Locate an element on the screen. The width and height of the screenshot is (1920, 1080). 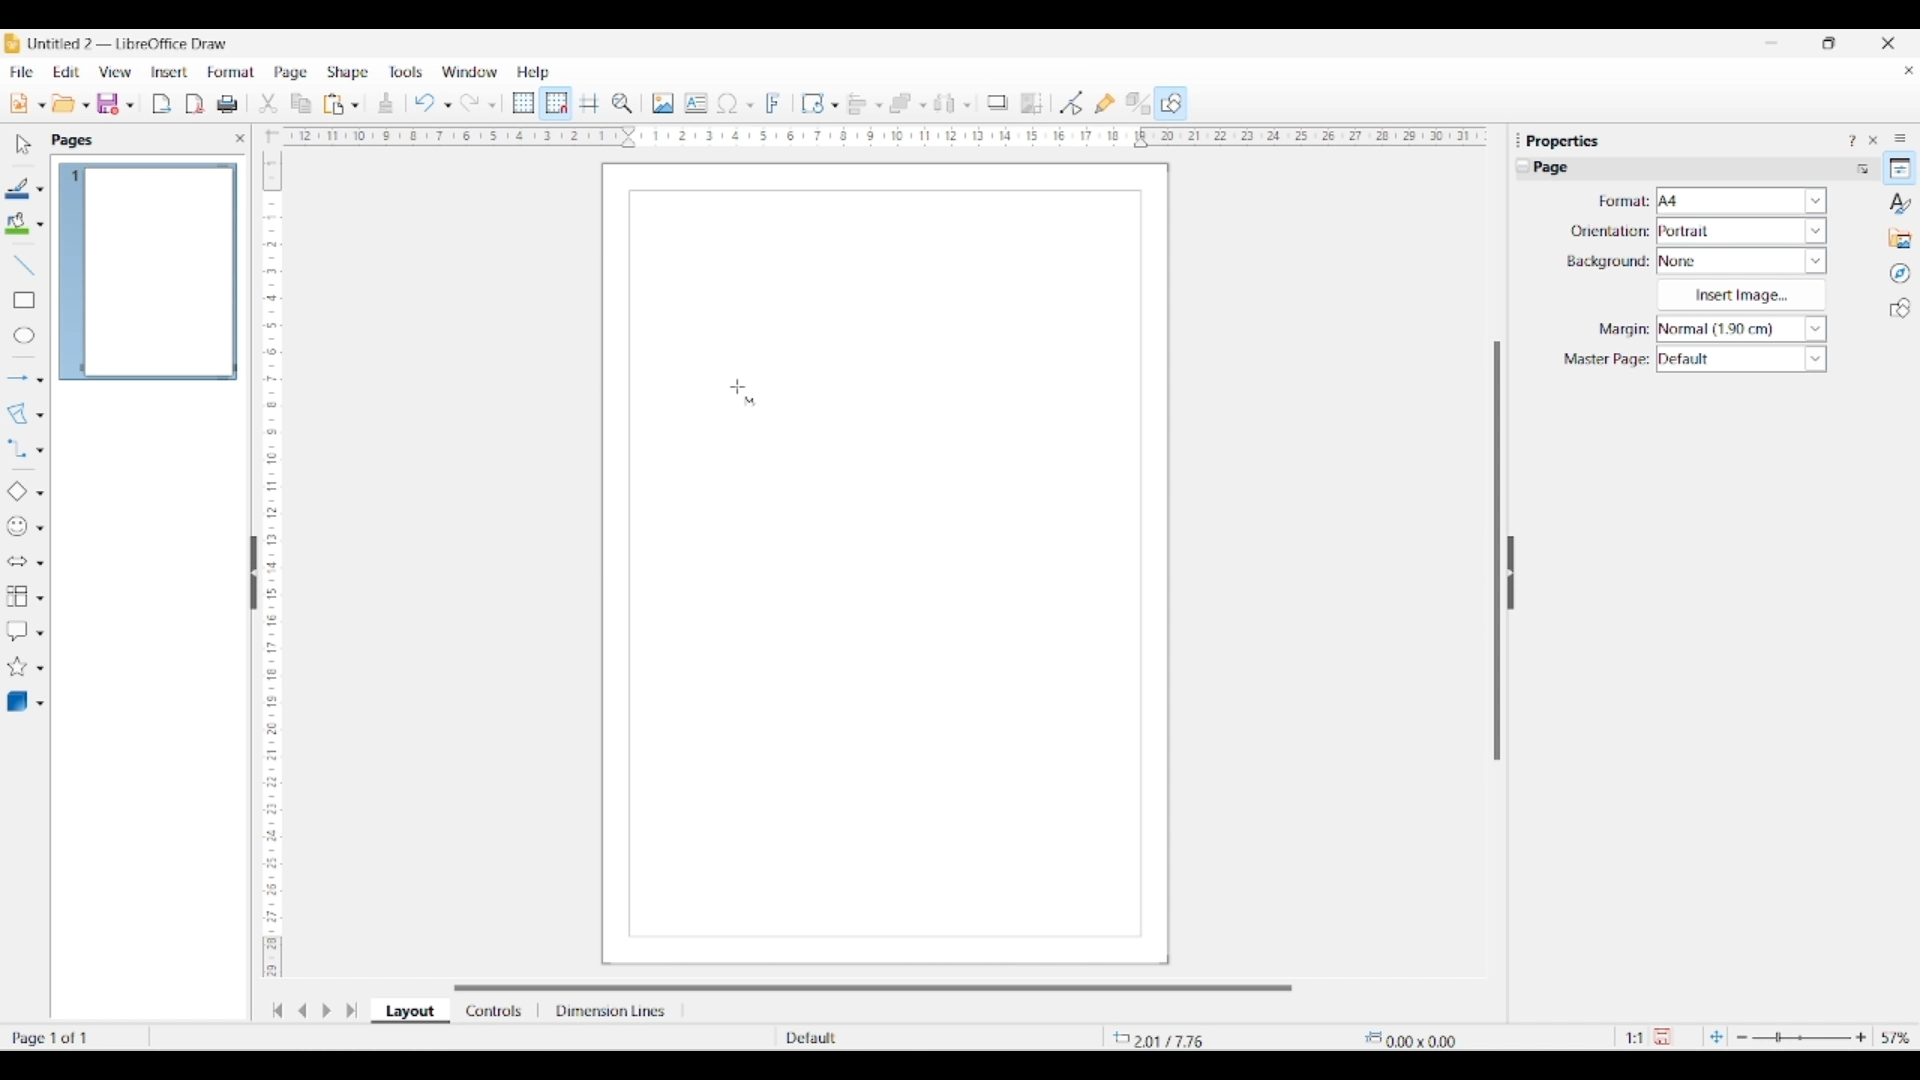
Layout selected is located at coordinates (410, 1011).